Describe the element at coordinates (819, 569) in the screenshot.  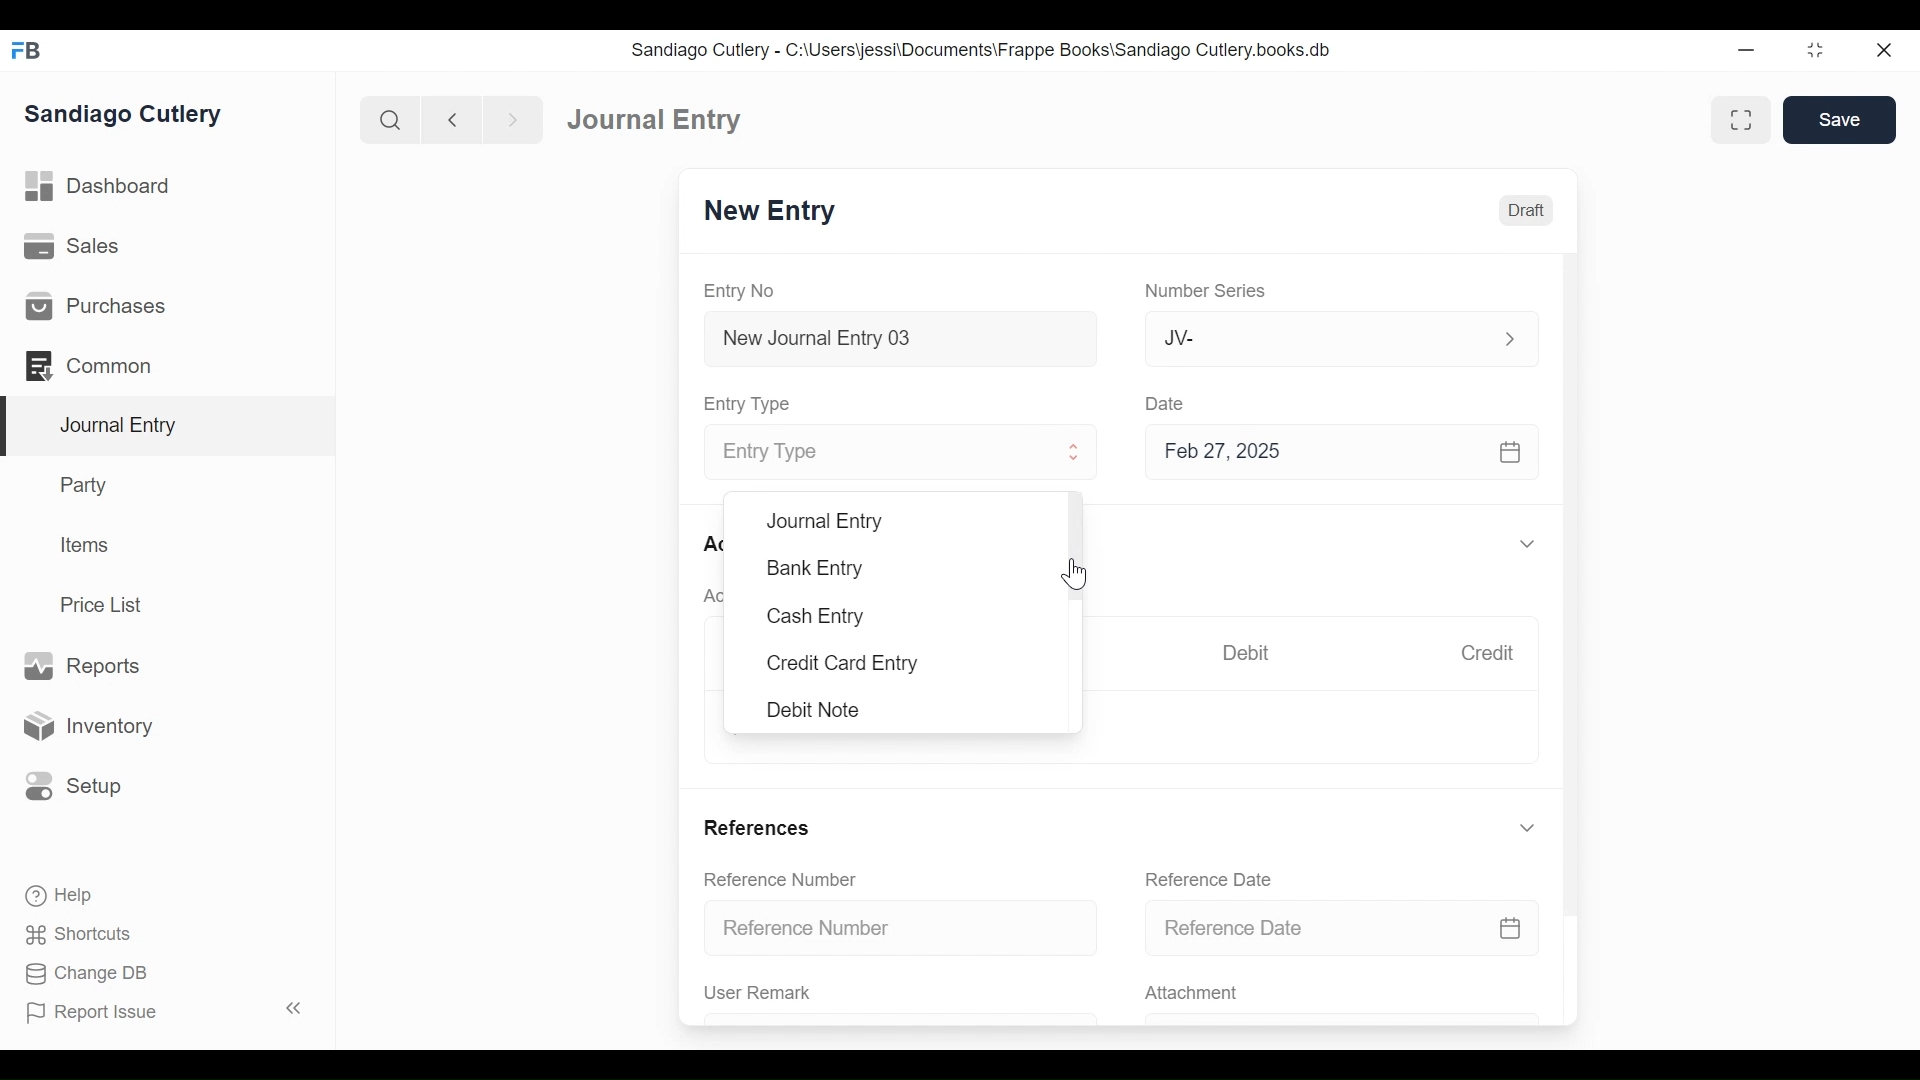
I see `Bank Entry` at that location.